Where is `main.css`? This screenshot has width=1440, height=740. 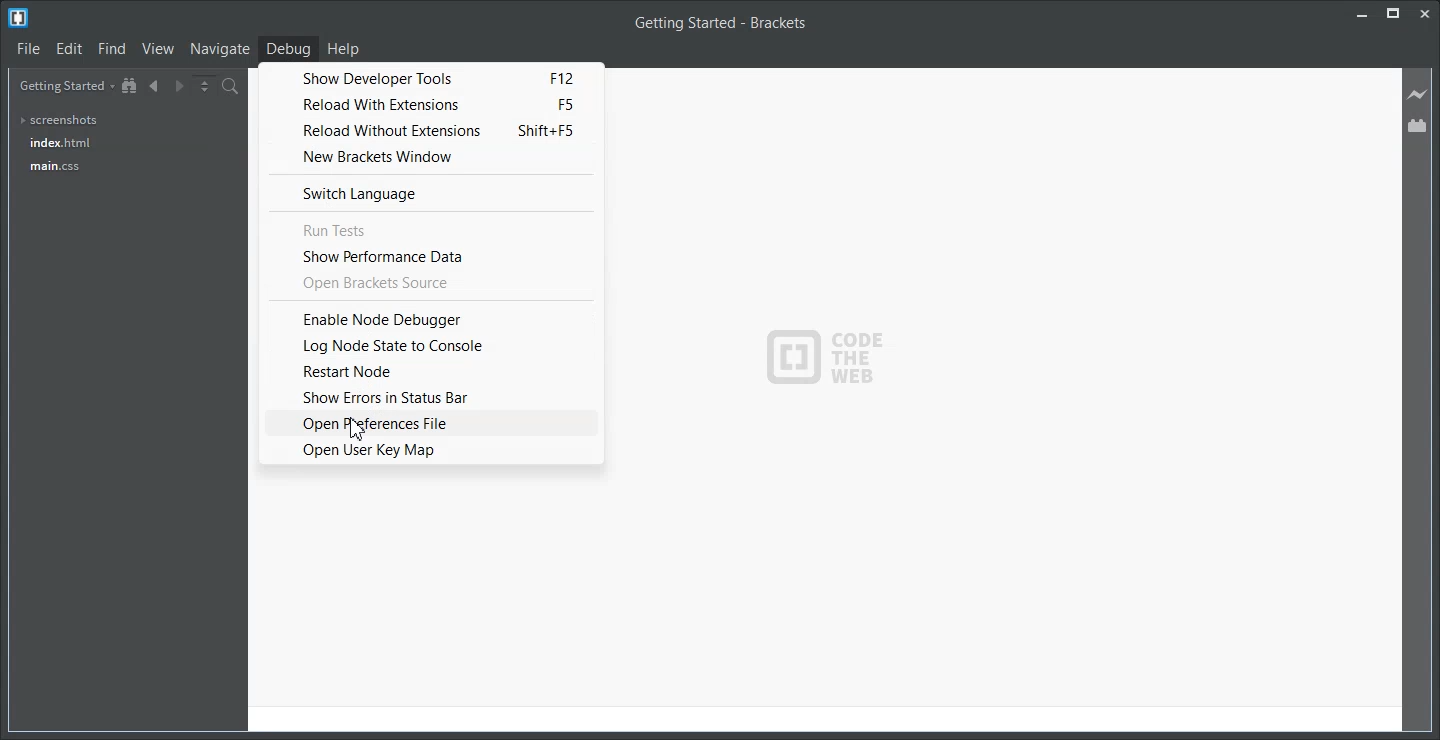
main.css is located at coordinates (53, 165).